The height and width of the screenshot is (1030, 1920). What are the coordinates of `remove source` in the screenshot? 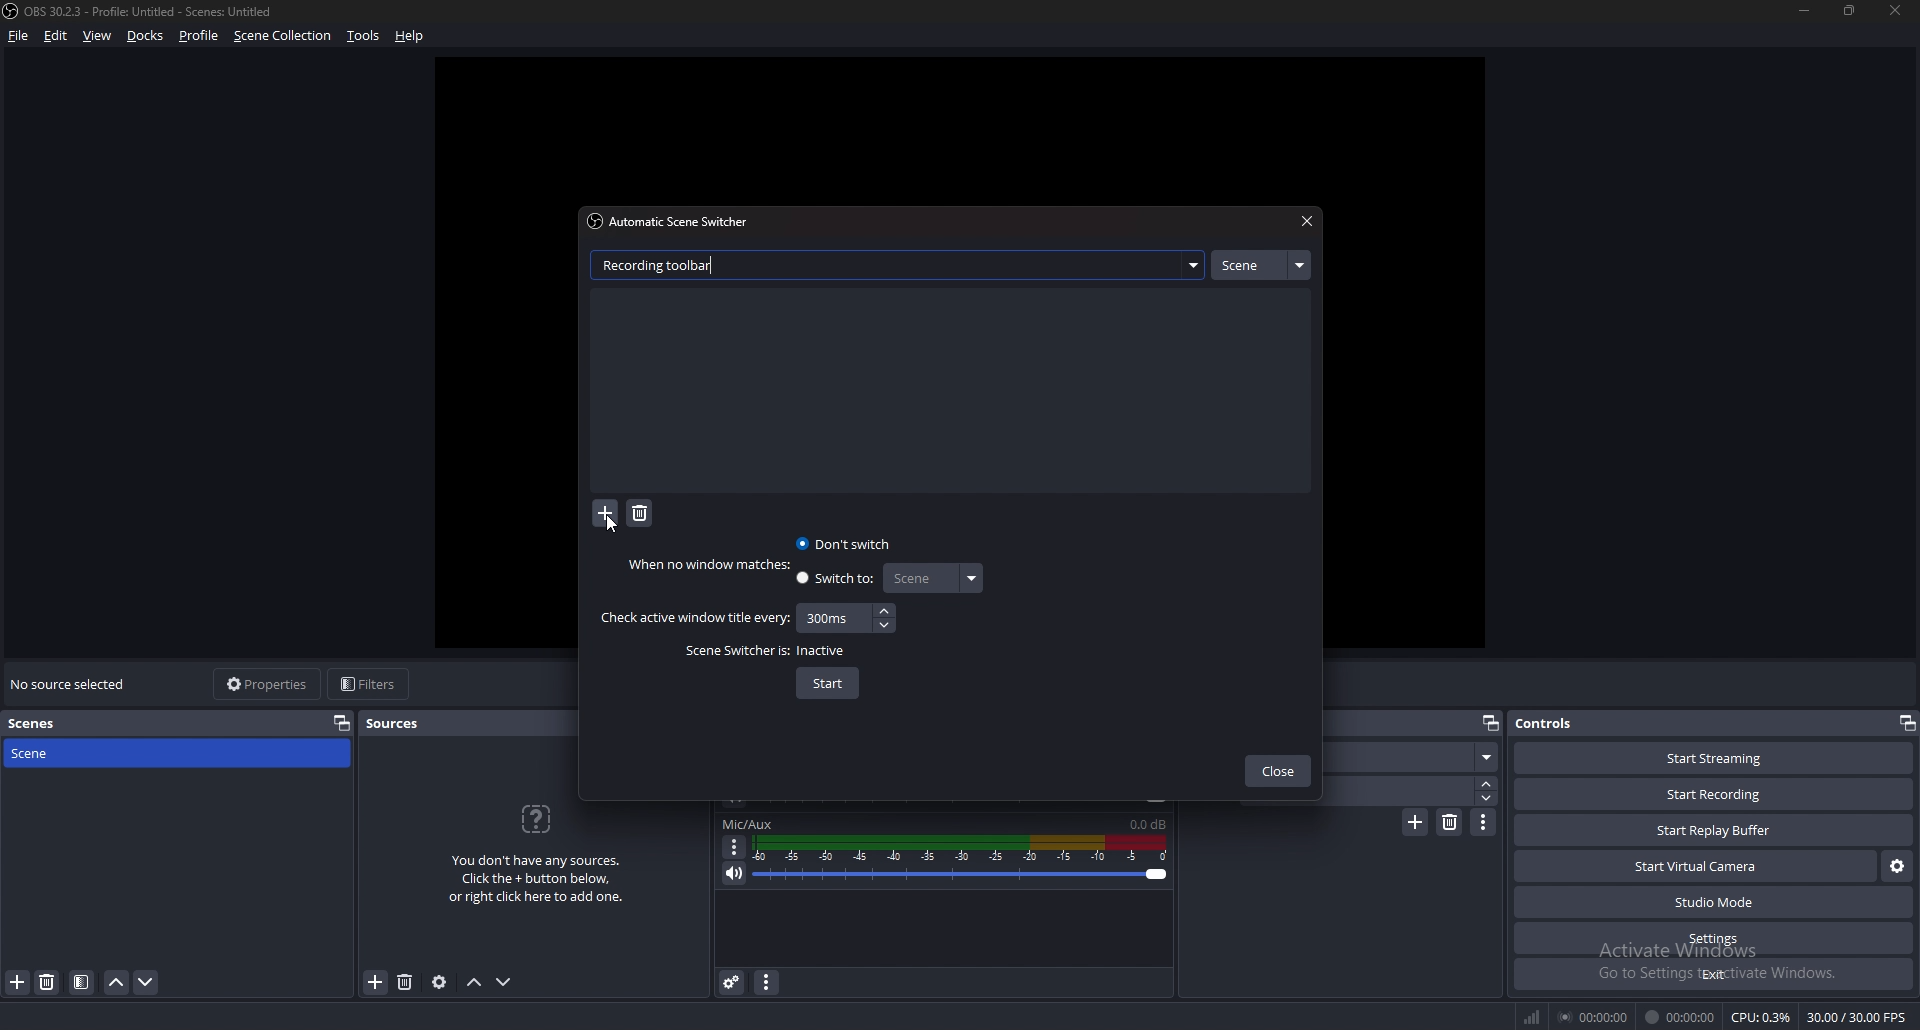 It's located at (405, 983).